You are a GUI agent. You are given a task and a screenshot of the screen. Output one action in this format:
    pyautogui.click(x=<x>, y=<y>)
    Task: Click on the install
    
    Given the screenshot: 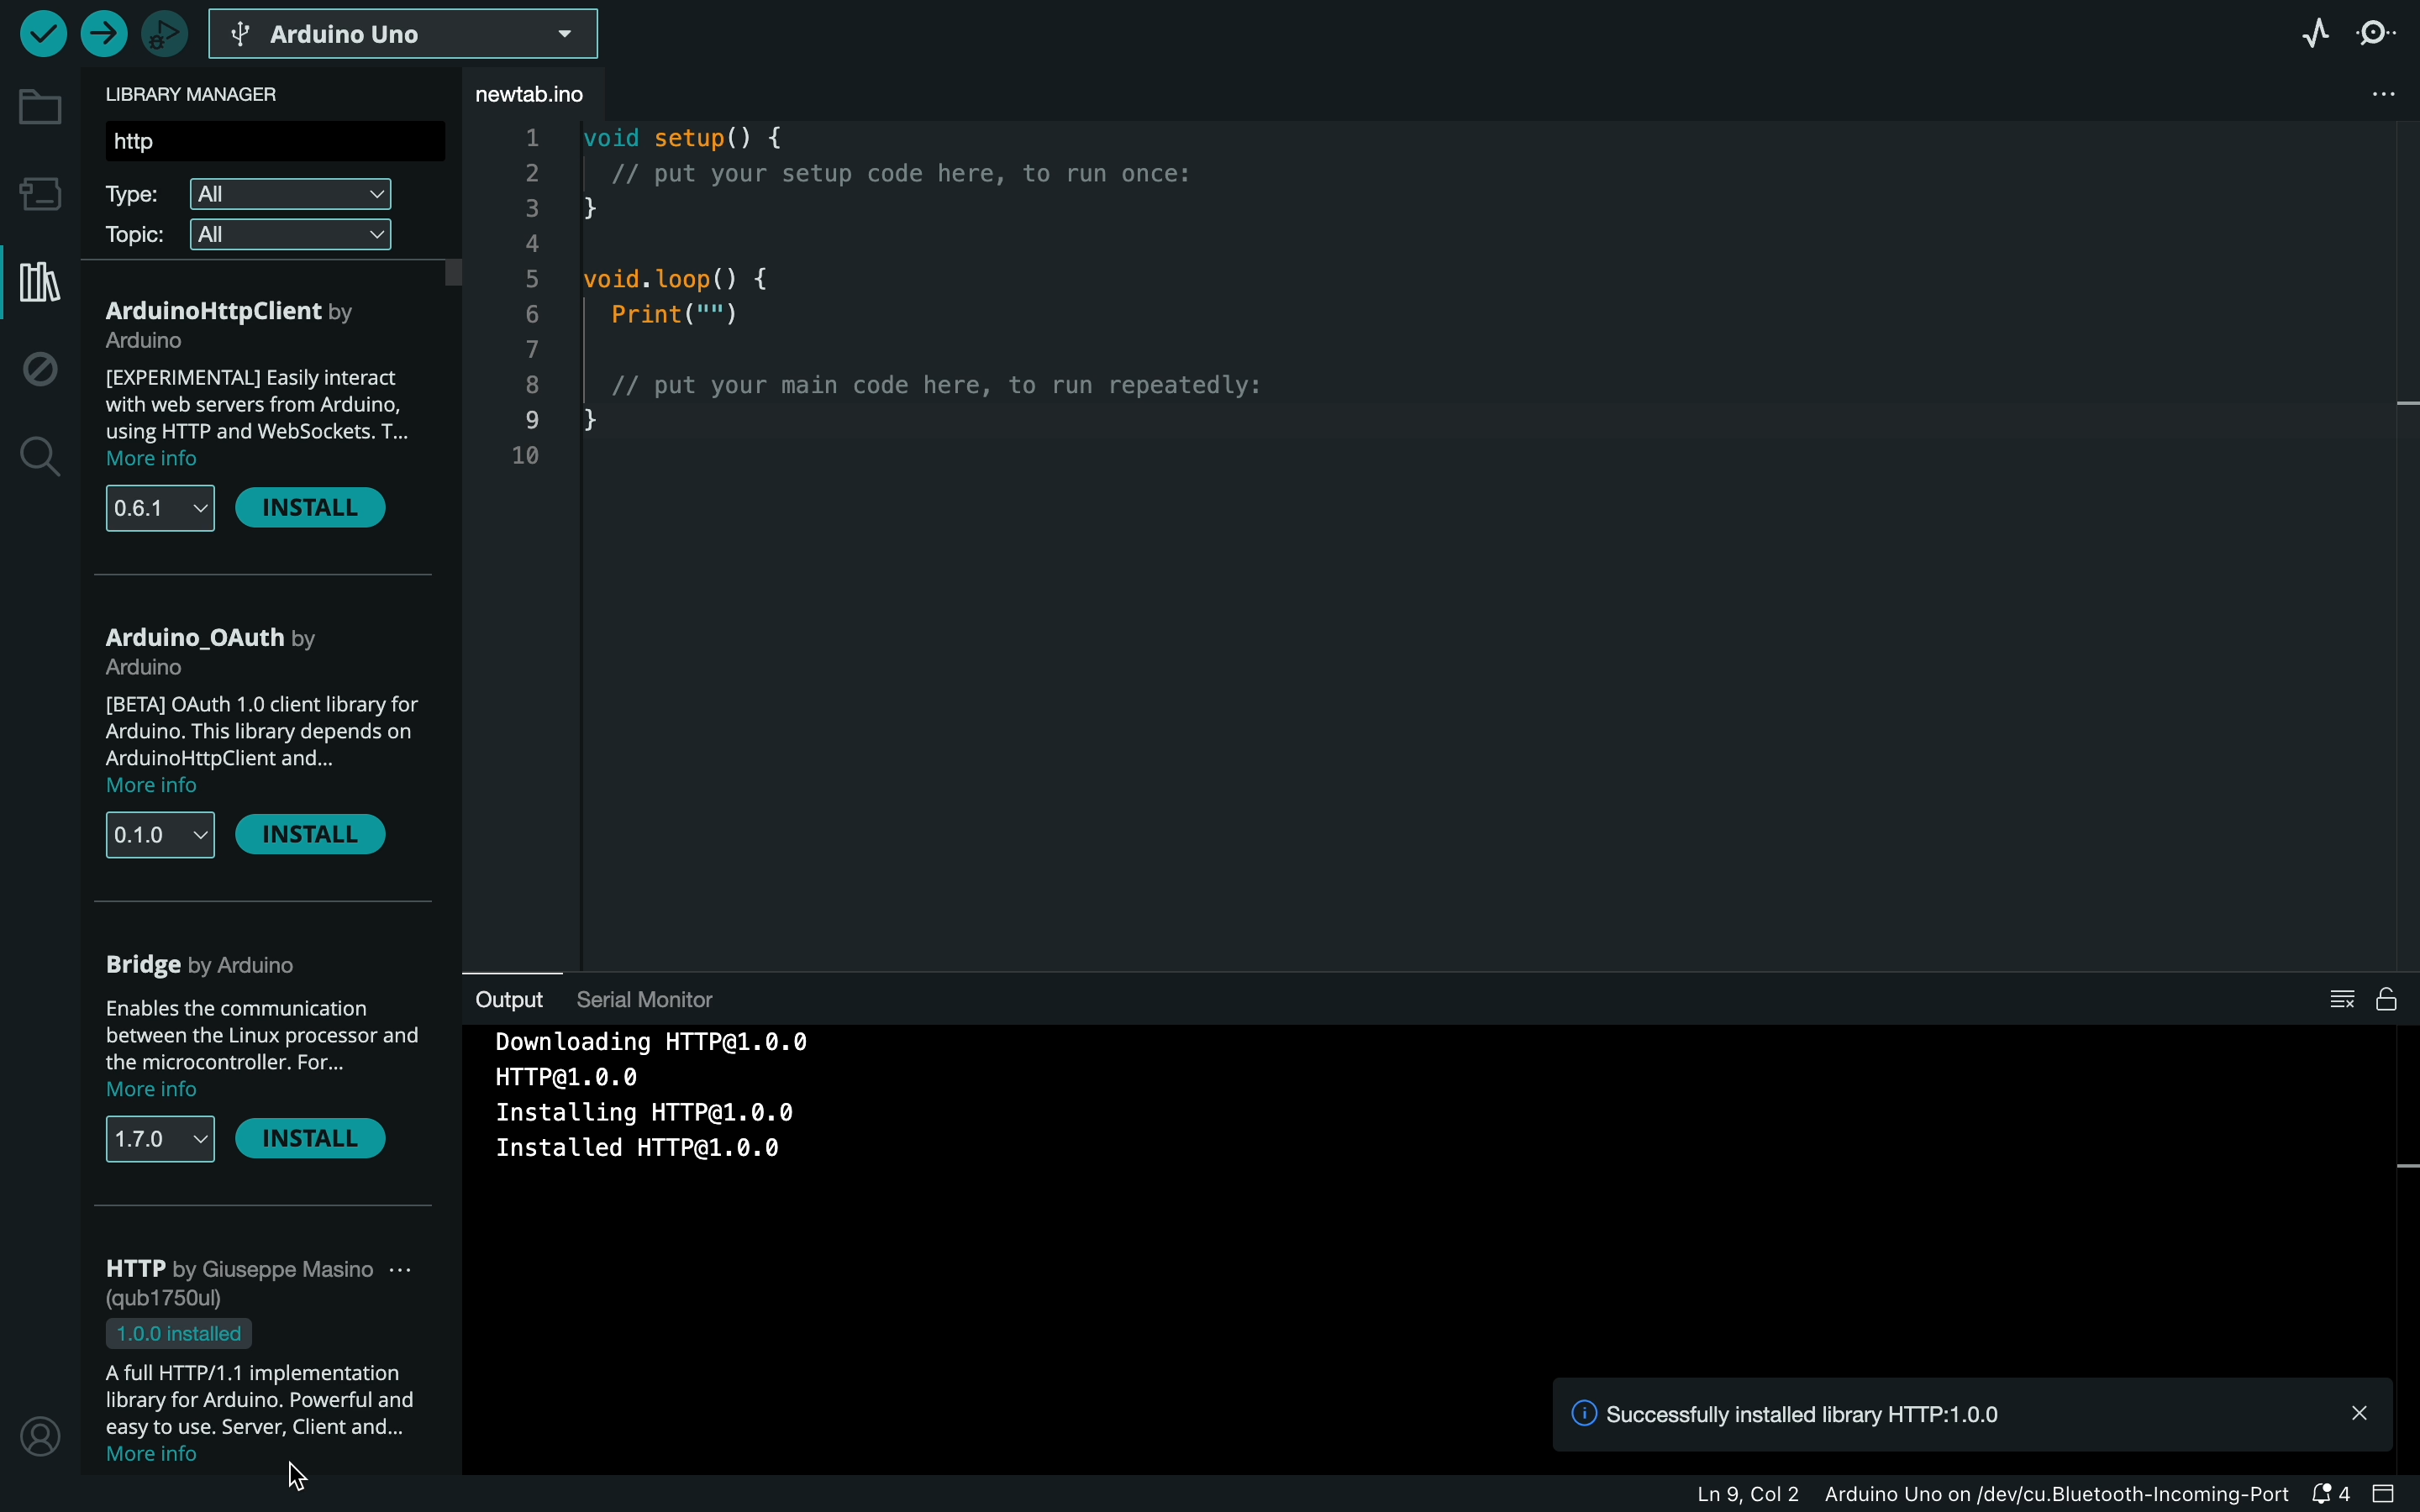 What is the action you would take?
    pyautogui.click(x=320, y=1146)
    